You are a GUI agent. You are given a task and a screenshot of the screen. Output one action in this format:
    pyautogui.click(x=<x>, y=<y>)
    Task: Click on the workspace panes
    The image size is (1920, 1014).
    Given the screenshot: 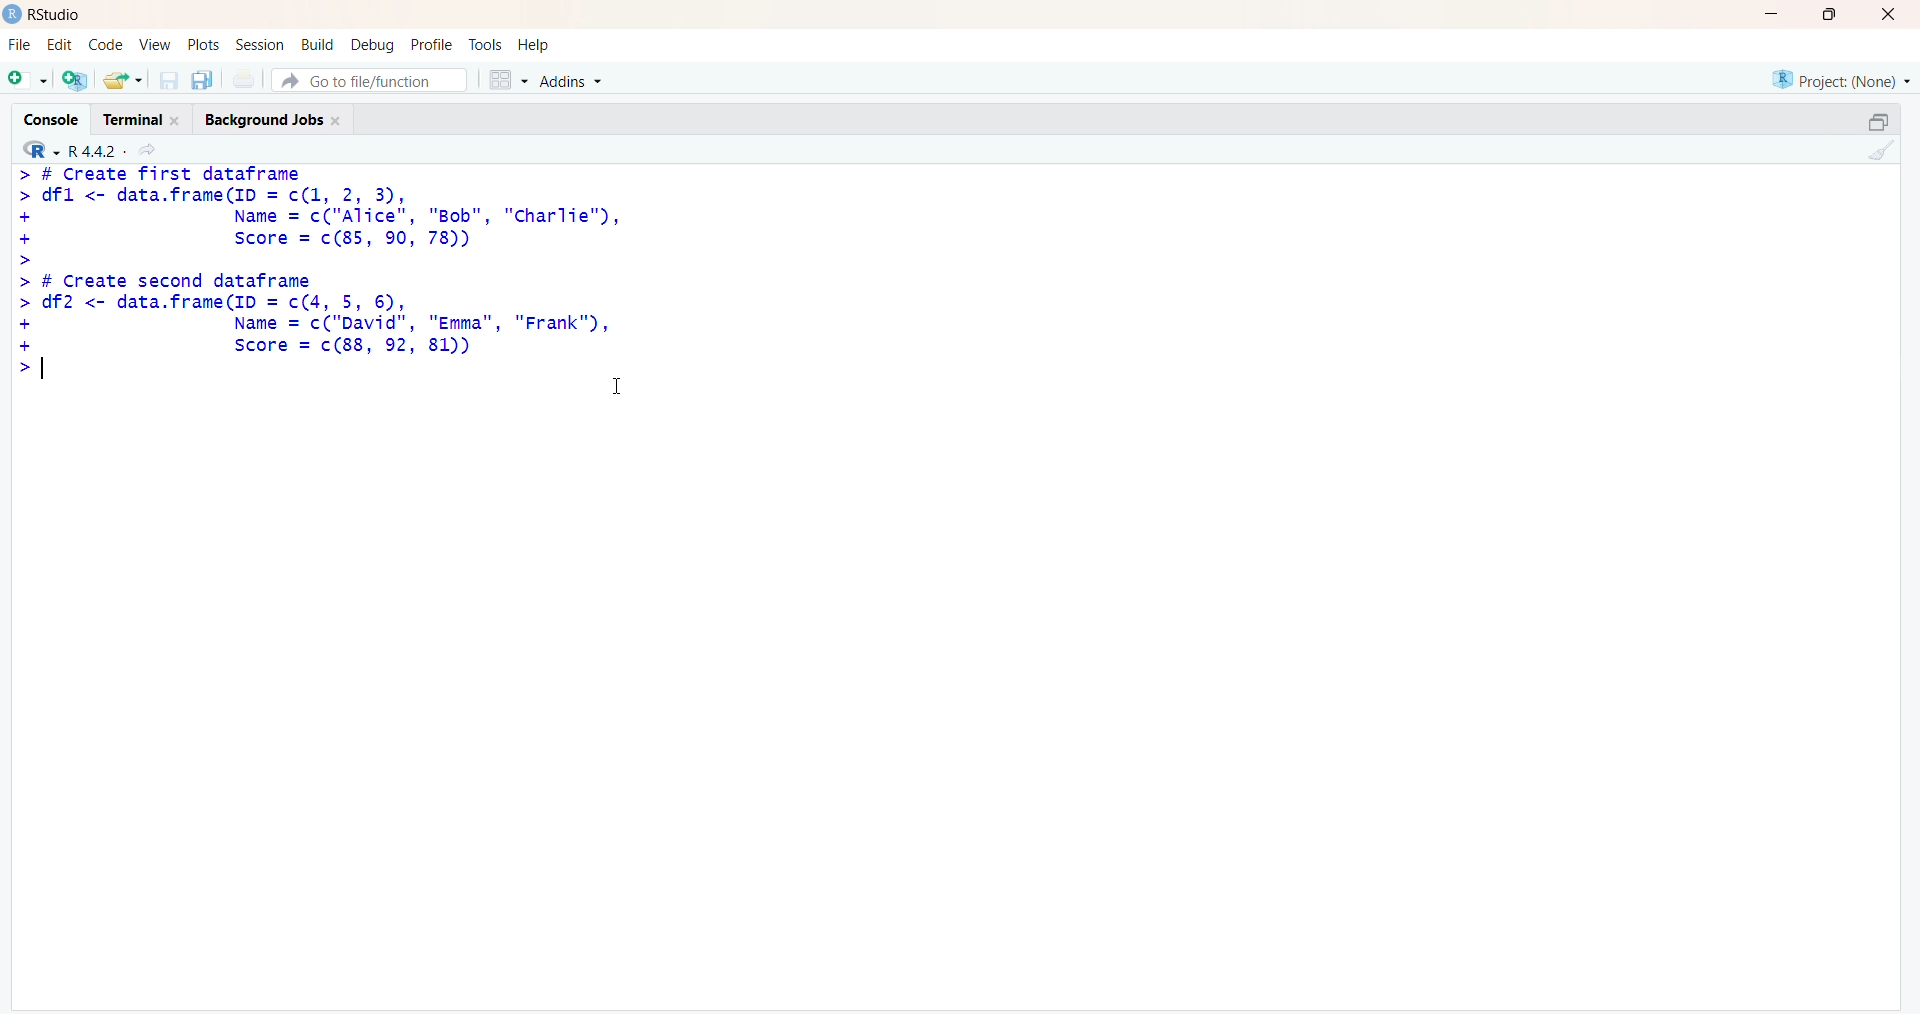 What is the action you would take?
    pyautogui.click(x=507, y=79)
    